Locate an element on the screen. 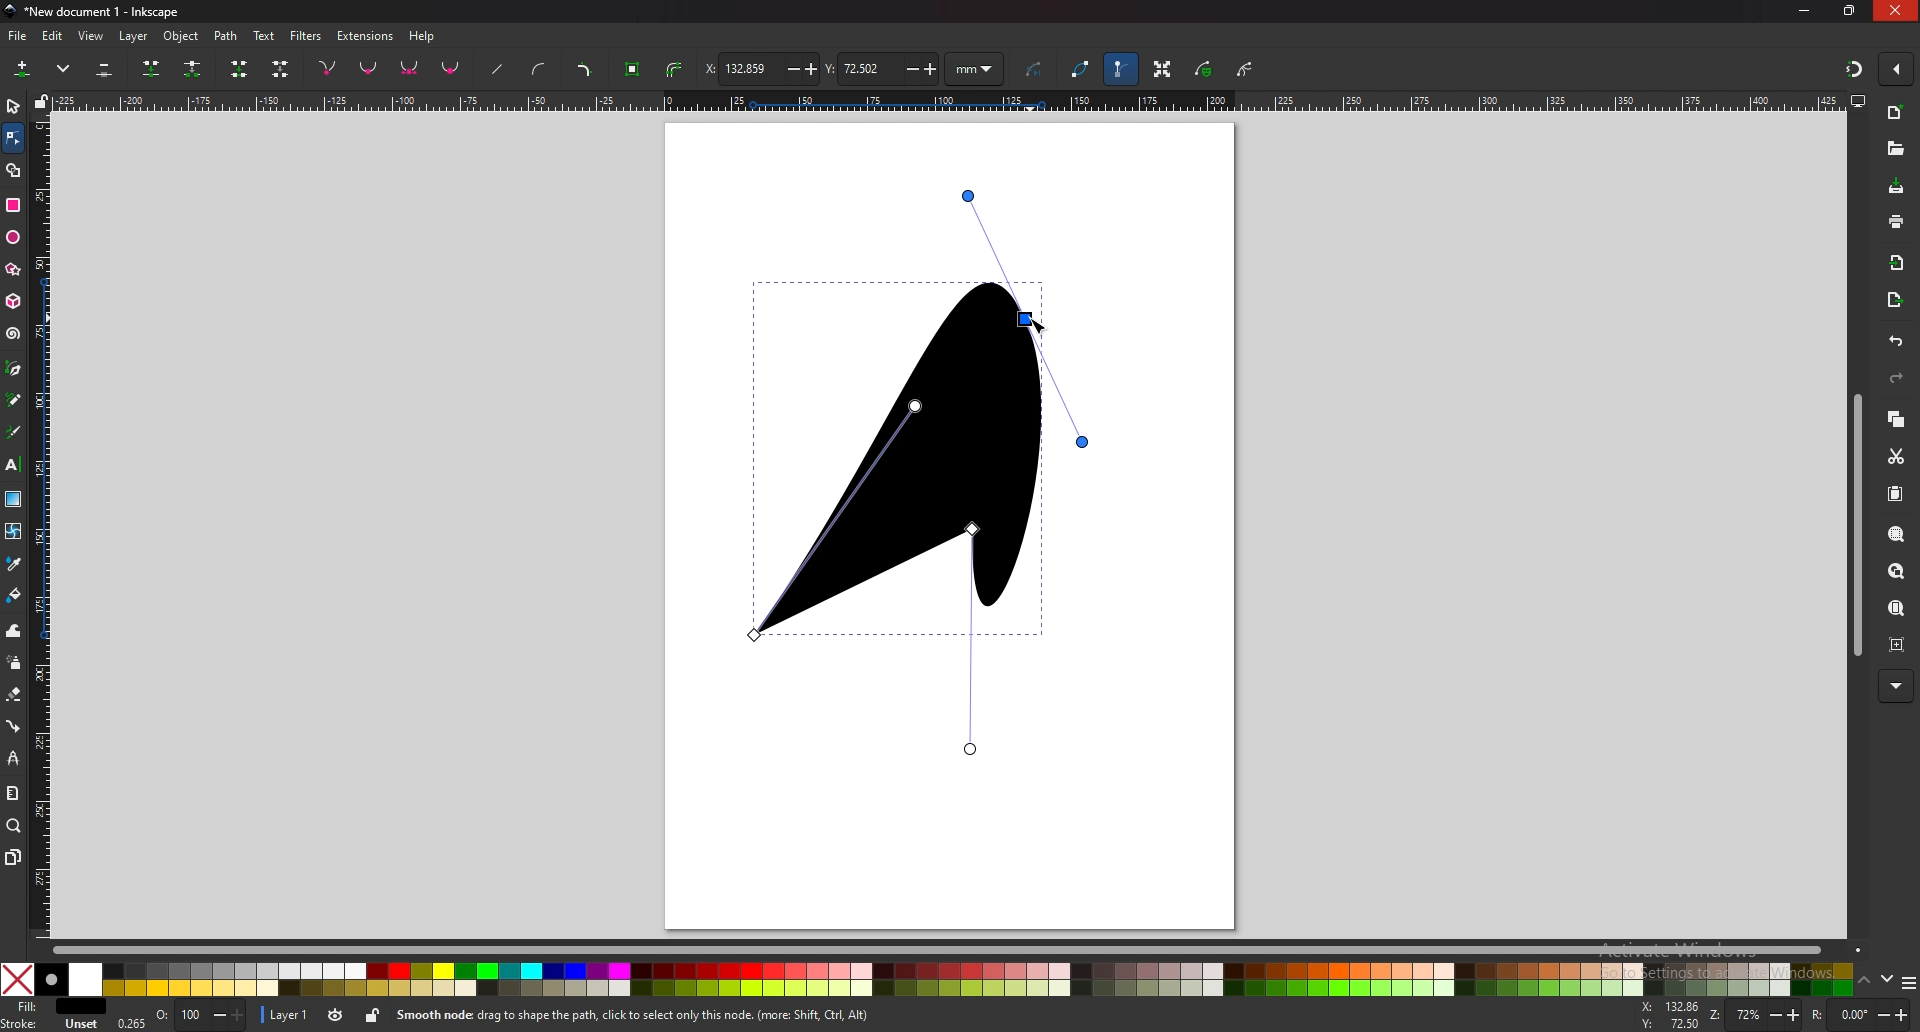 The image size is (1920, 1032). lock guides is located at coordinates (41, 101).